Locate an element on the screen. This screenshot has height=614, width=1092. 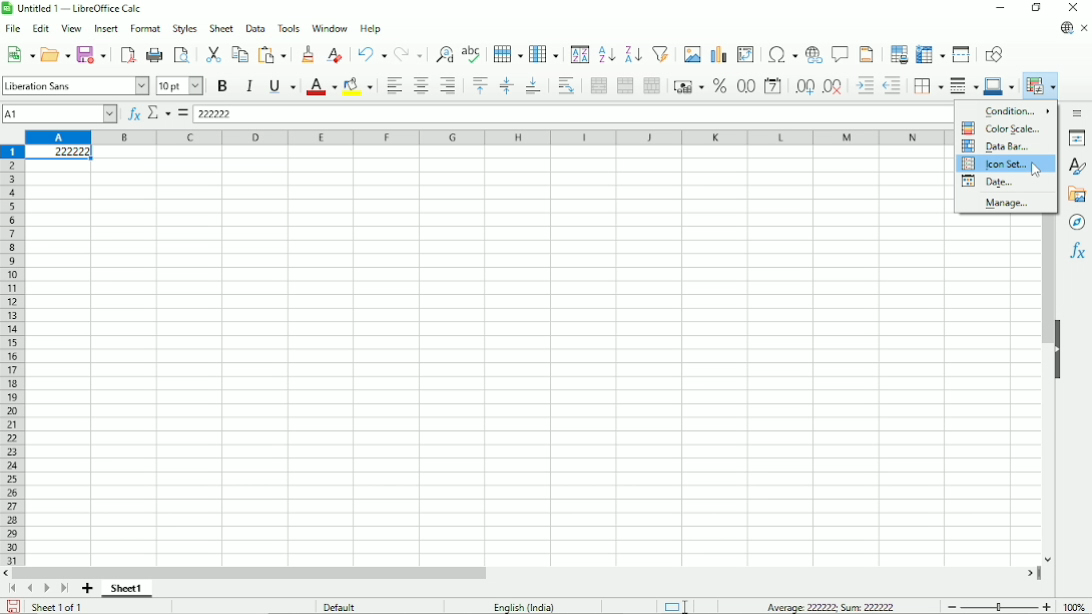
Border color is located at coordinates (1001, 86).